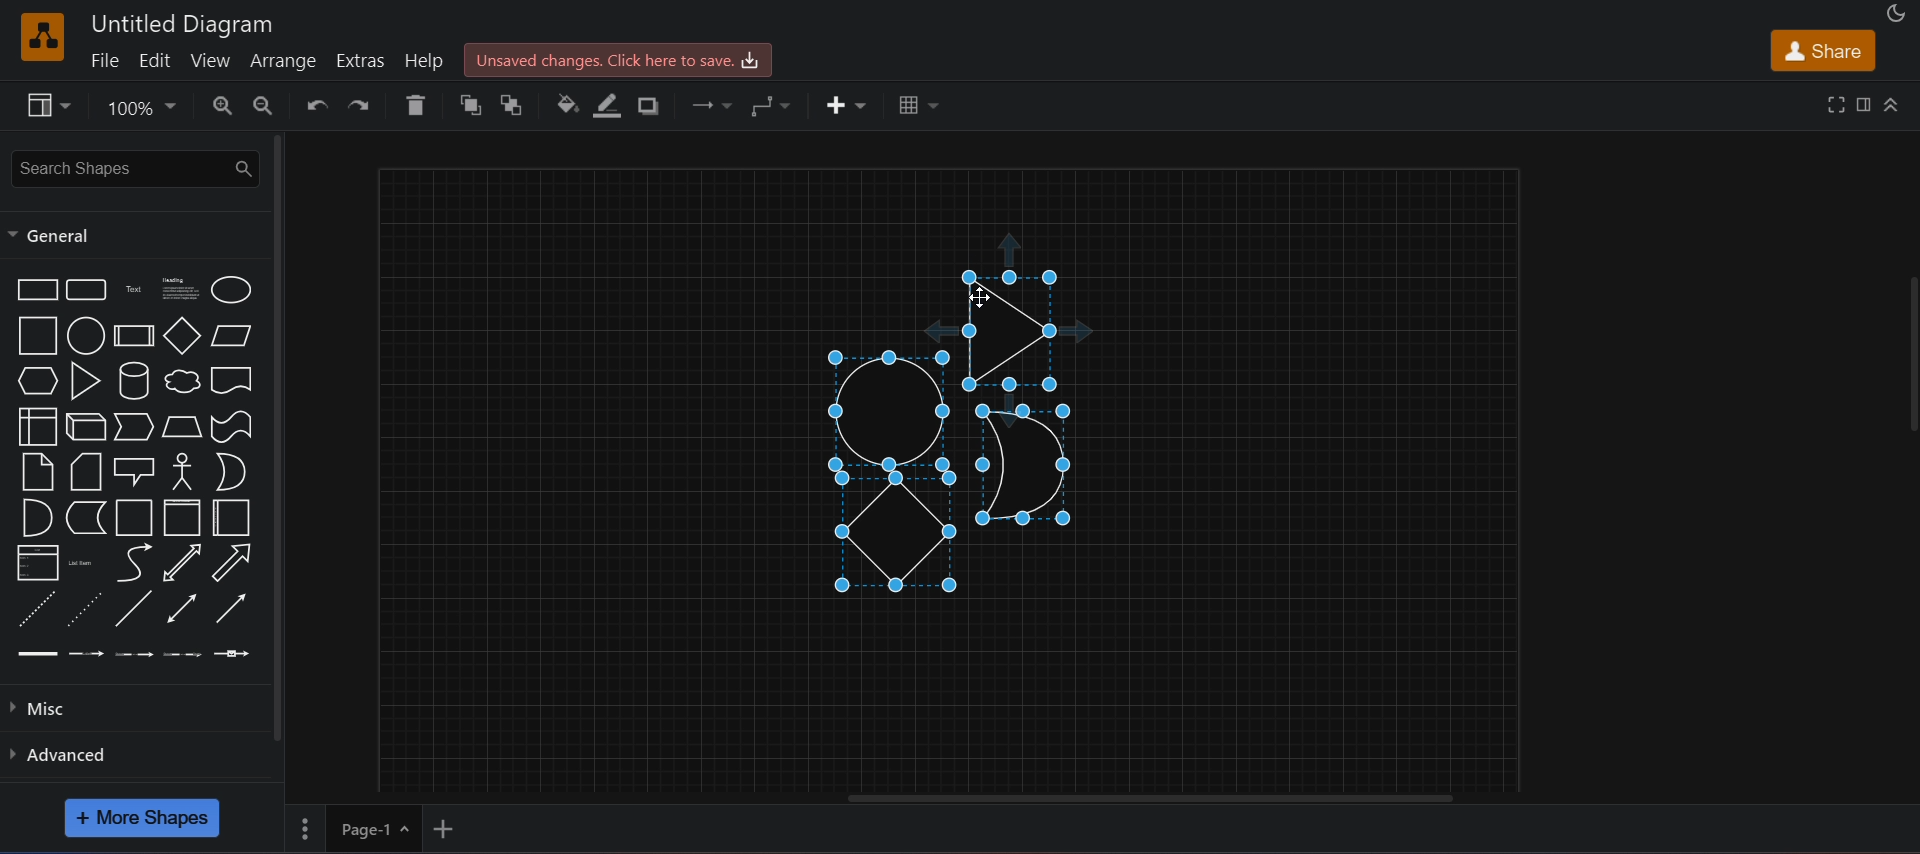 This screenshot has height=854, width=1920. What do you see at coordinates (474, 106) in the screenshot?
I see `to front` at bounding box center [474, 106].